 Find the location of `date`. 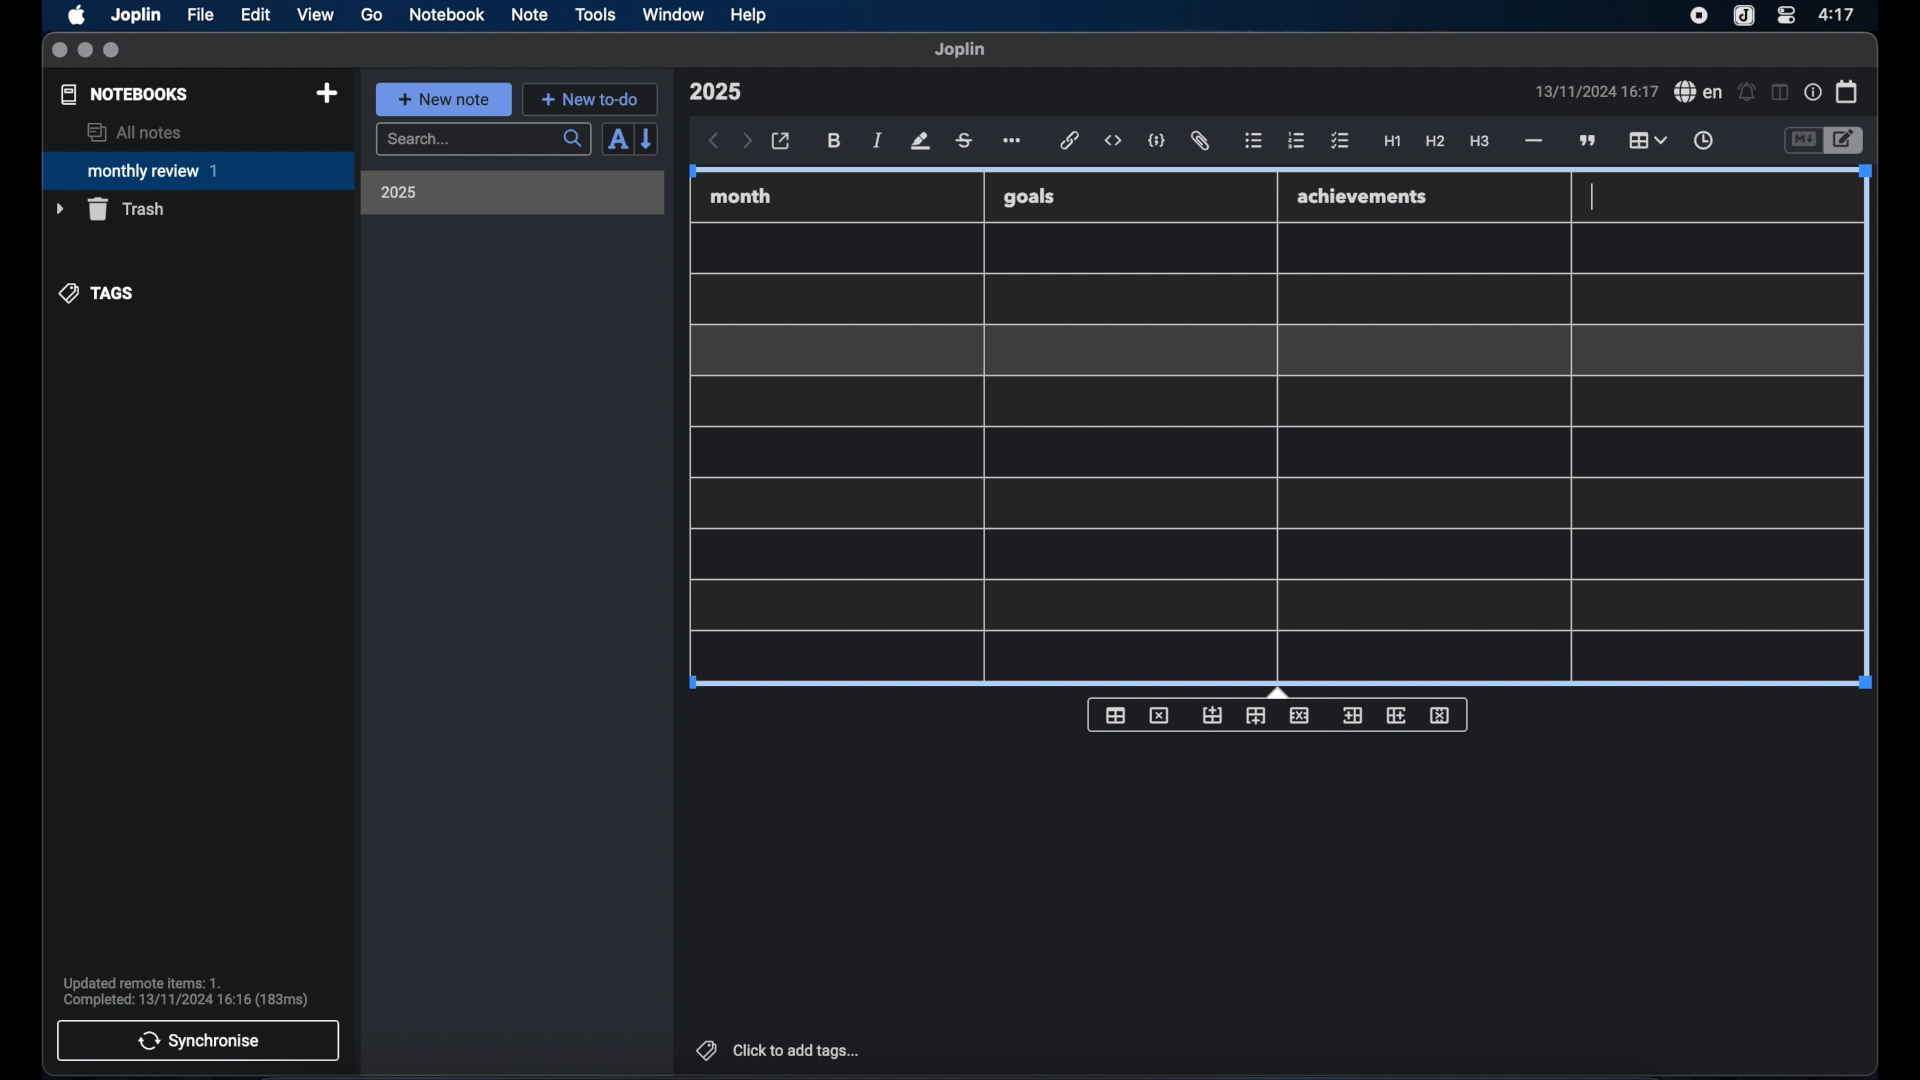

date is located at coordinates (1596, 91).